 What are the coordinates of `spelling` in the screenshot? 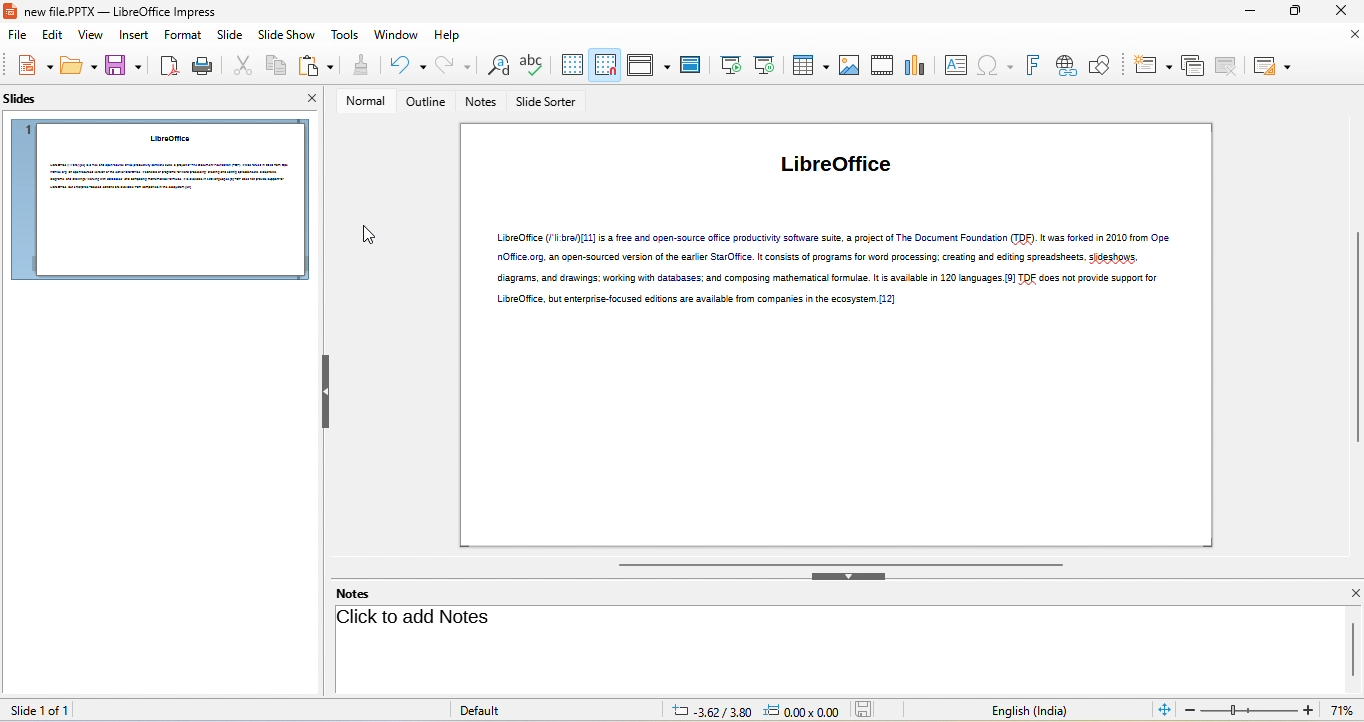 It's located at (535, 68).